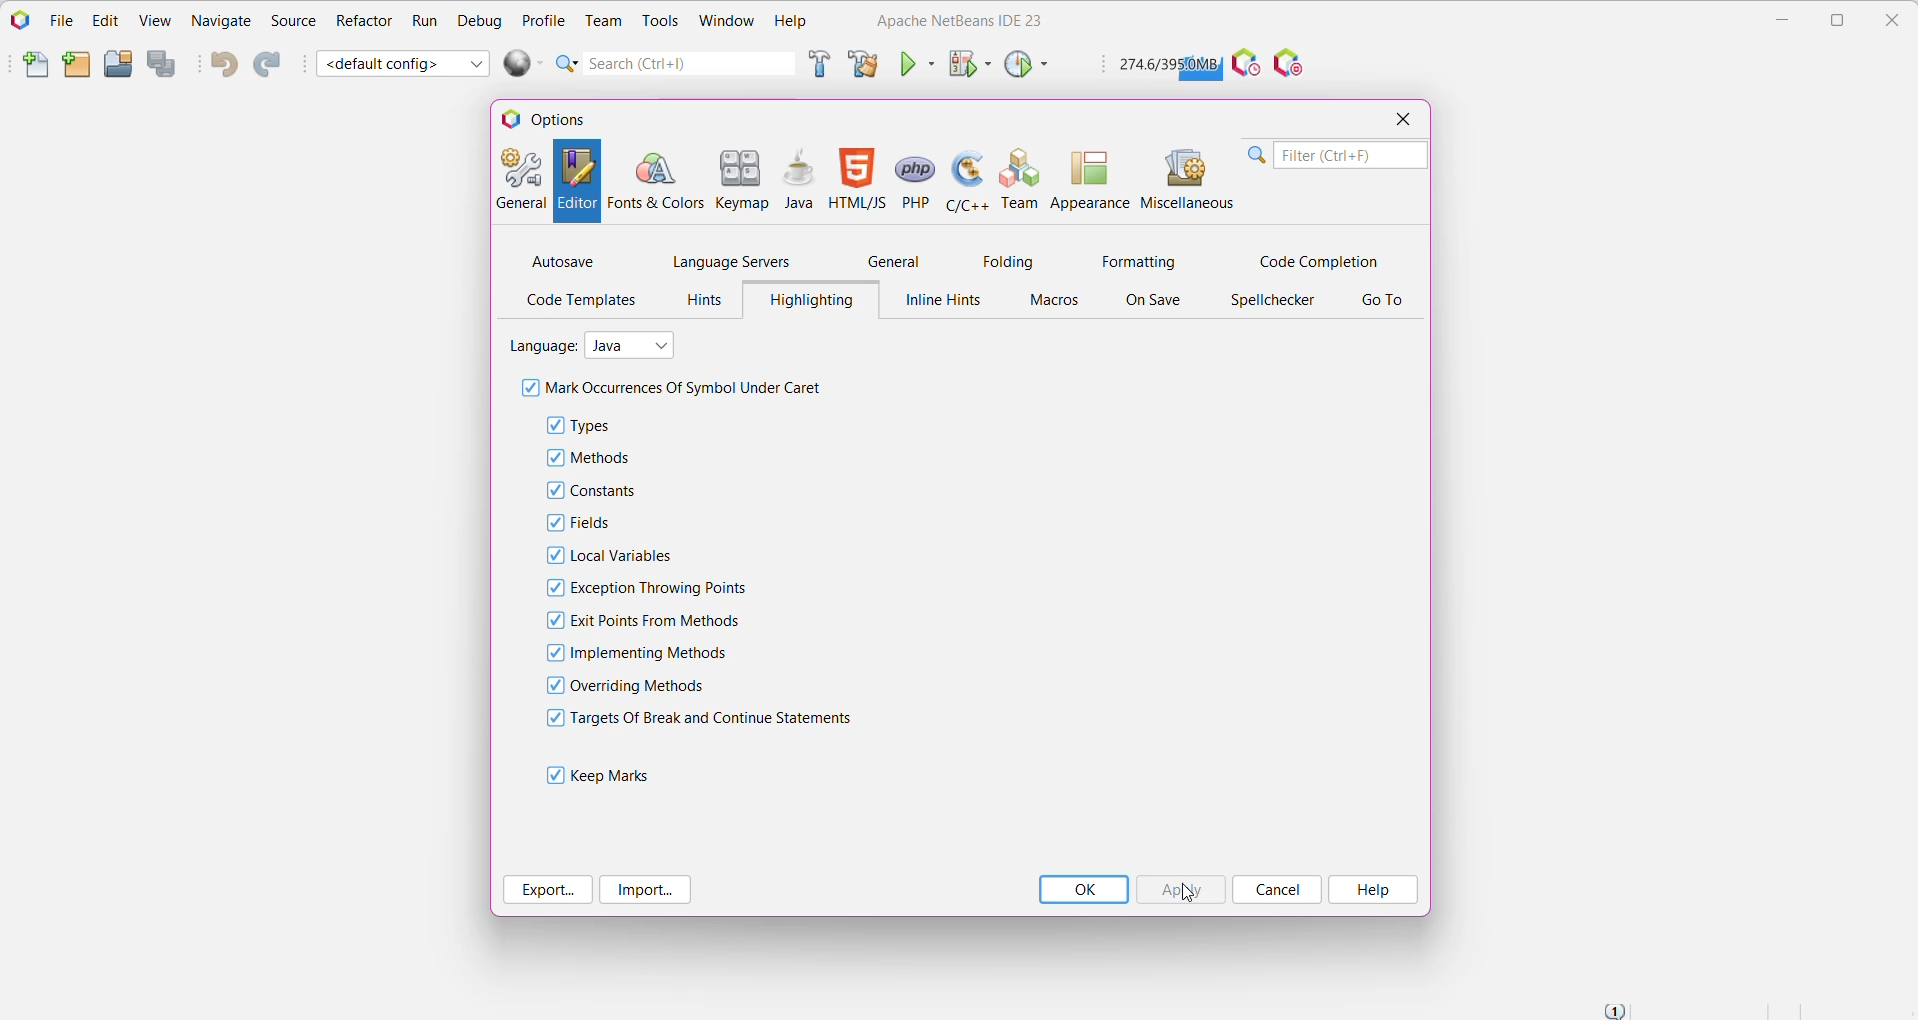  Describe the element at coordinates (102, 22) in the screenshot. I see `Edit` at that location.